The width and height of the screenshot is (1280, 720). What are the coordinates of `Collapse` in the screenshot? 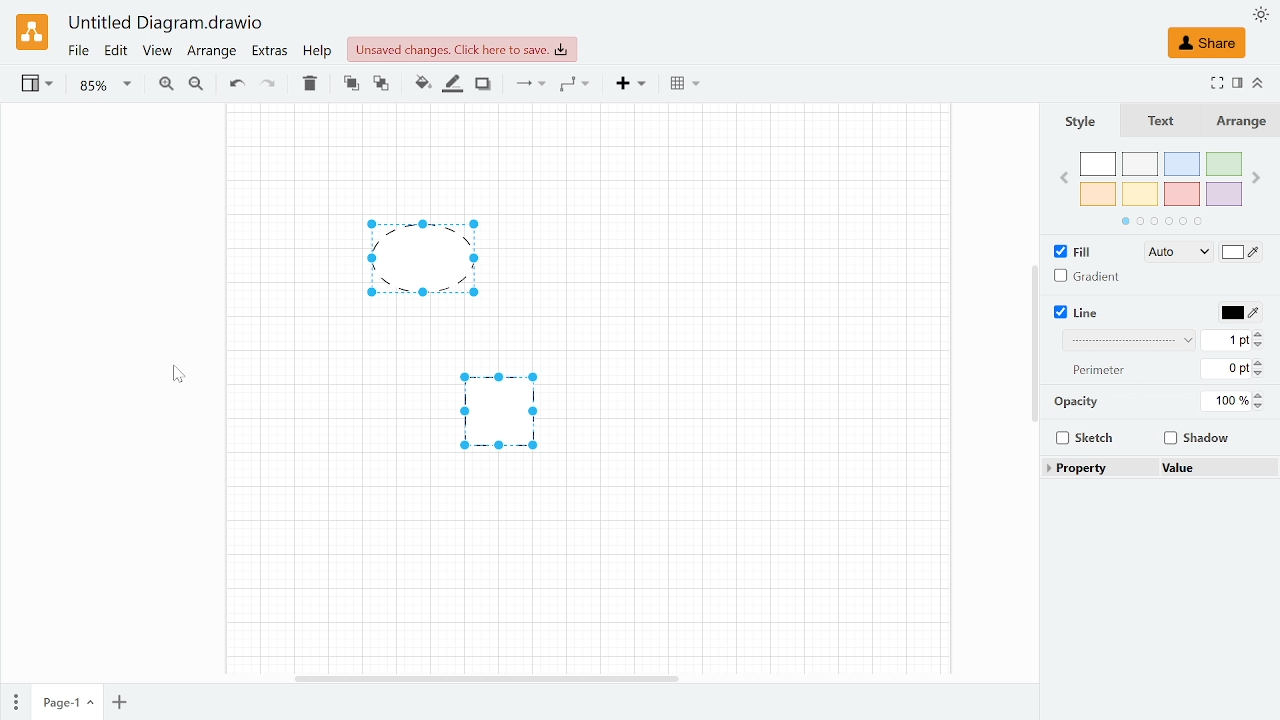 It's located at (1259, 82).